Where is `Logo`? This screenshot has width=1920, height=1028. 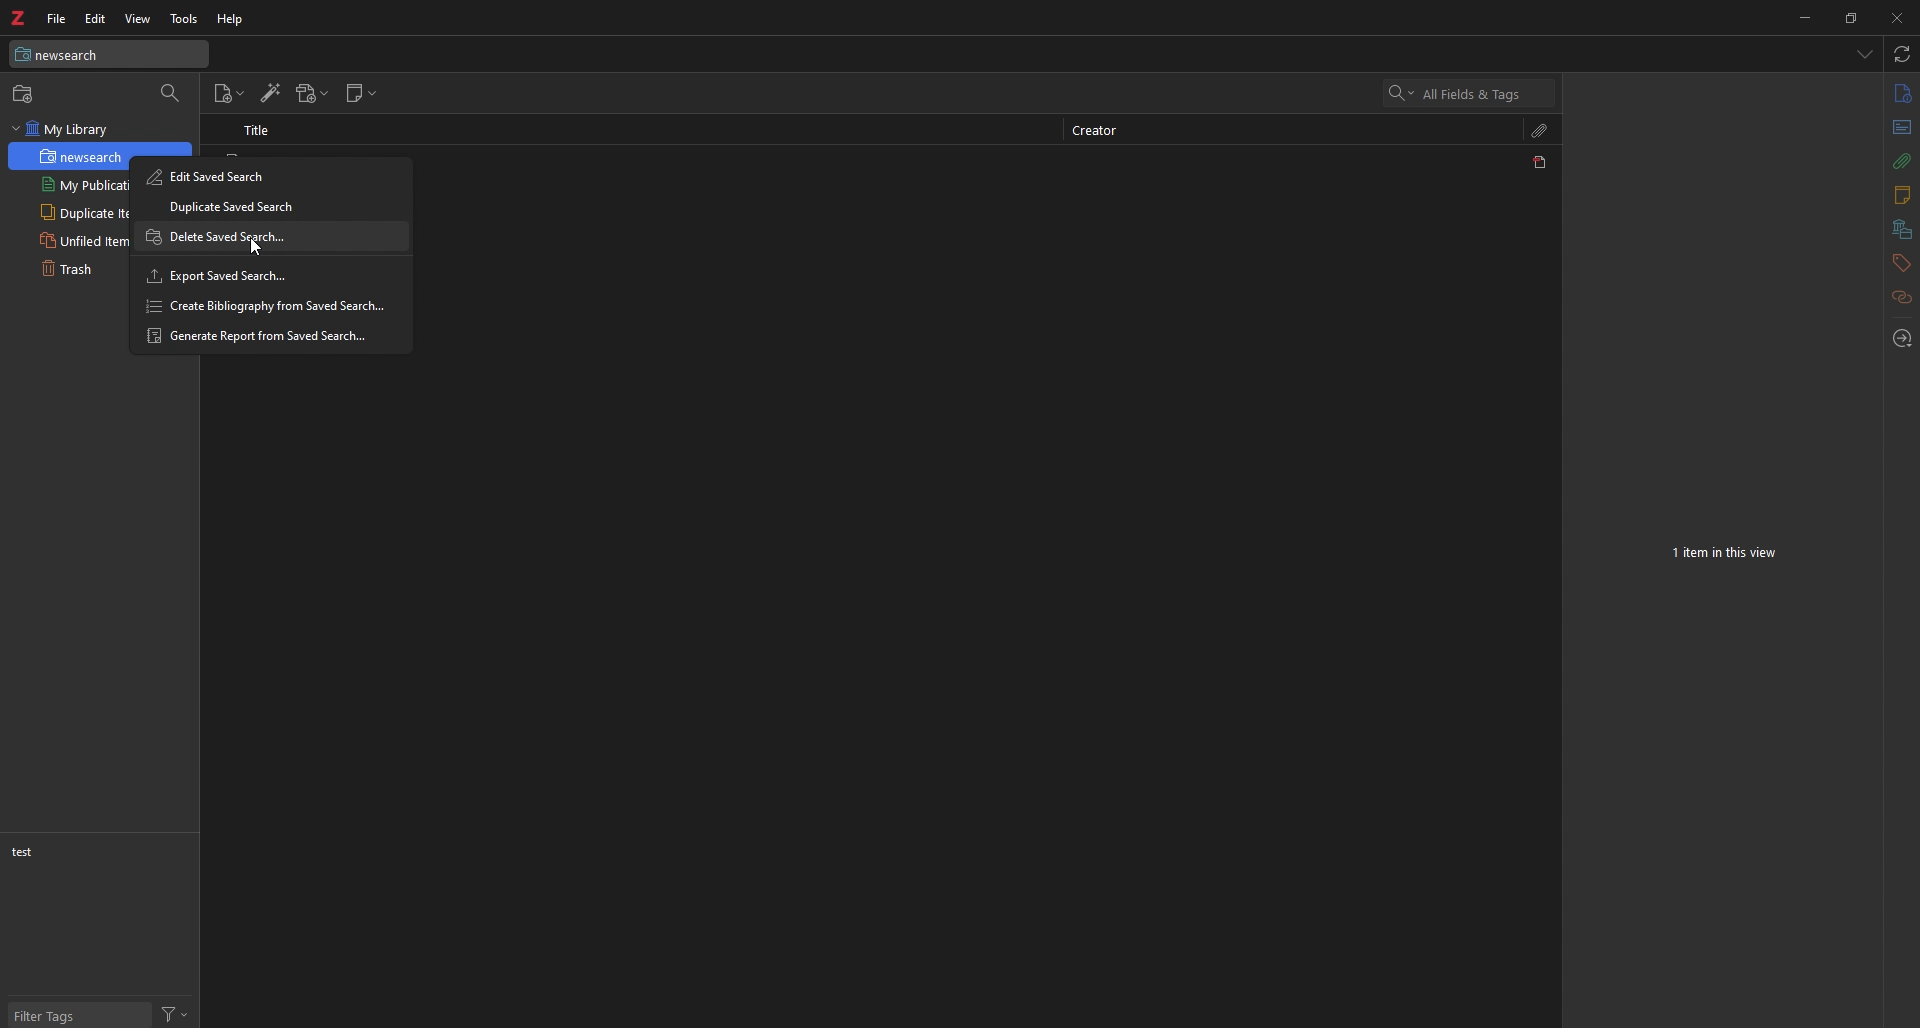
Logo is located at coordinates (22, 19).